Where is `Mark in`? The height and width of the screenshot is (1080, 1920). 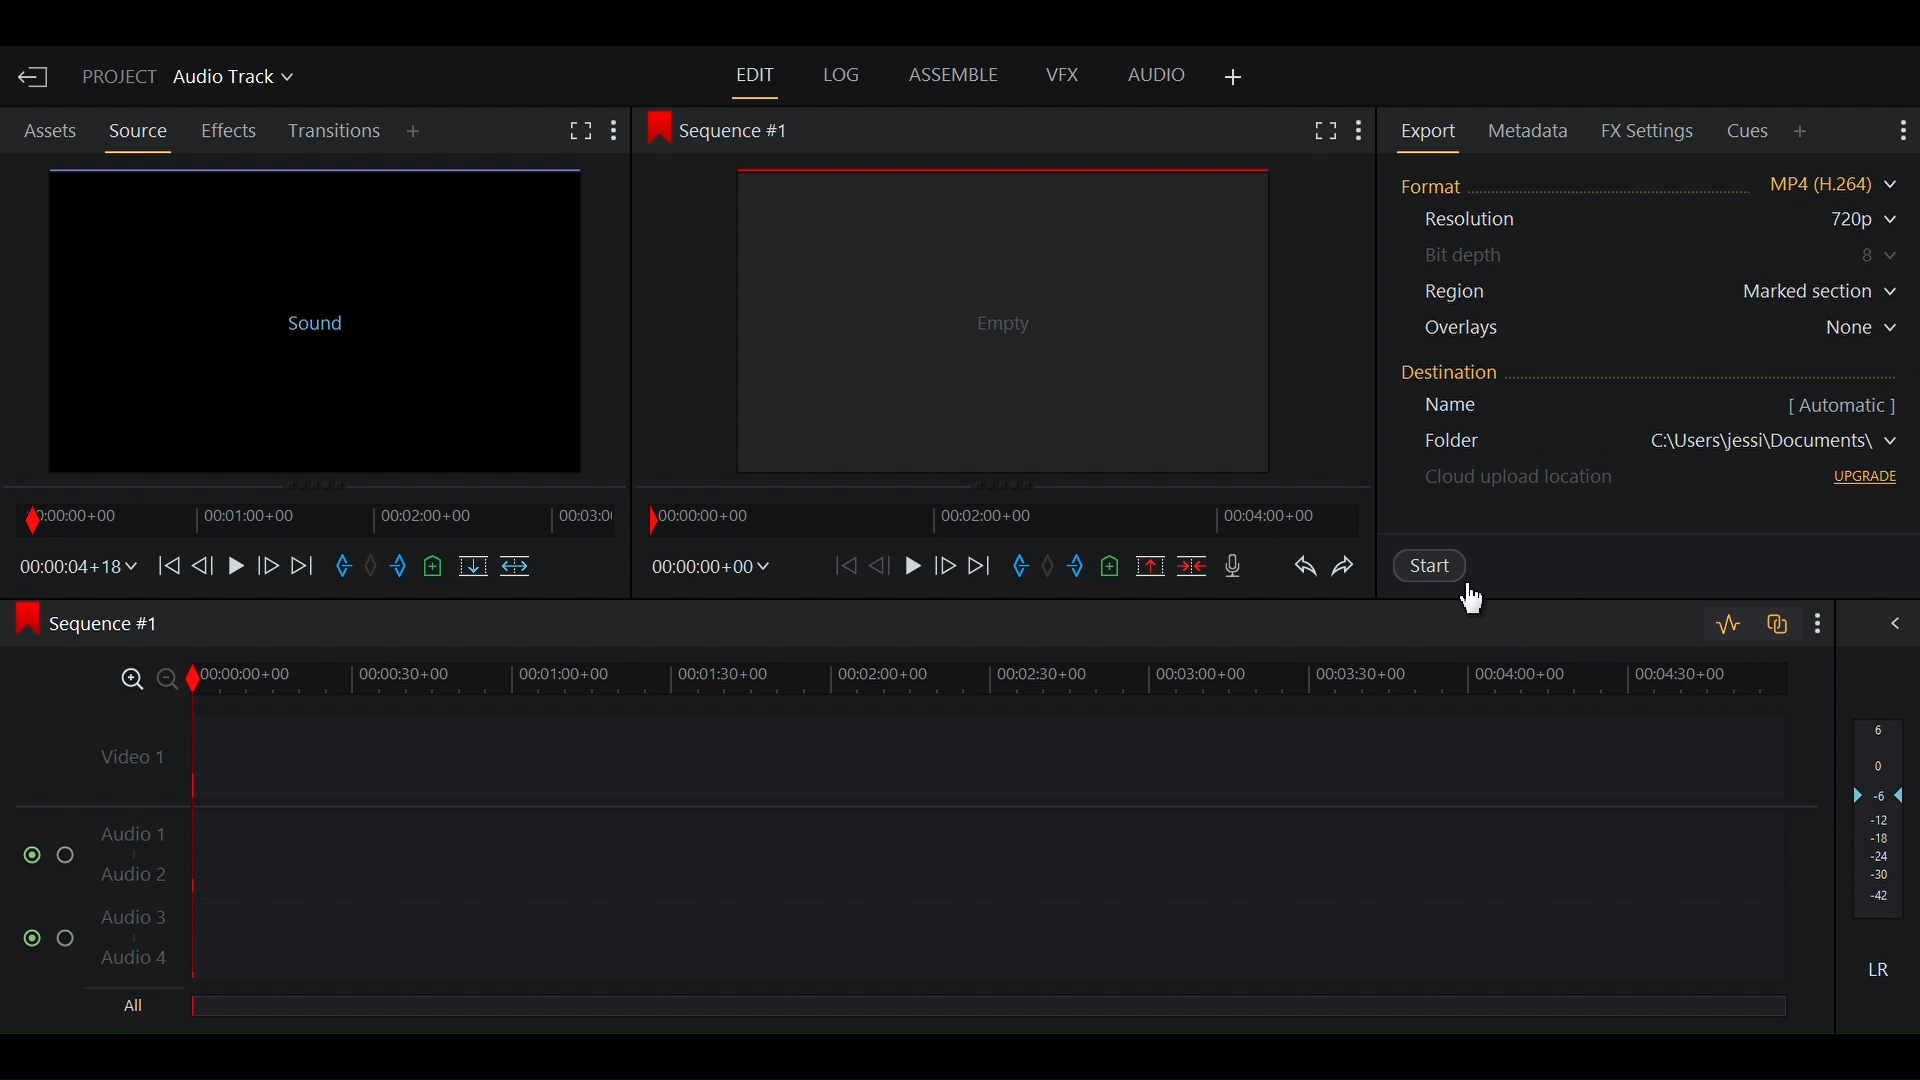
Mark in is located at coordinates (1024, 568).